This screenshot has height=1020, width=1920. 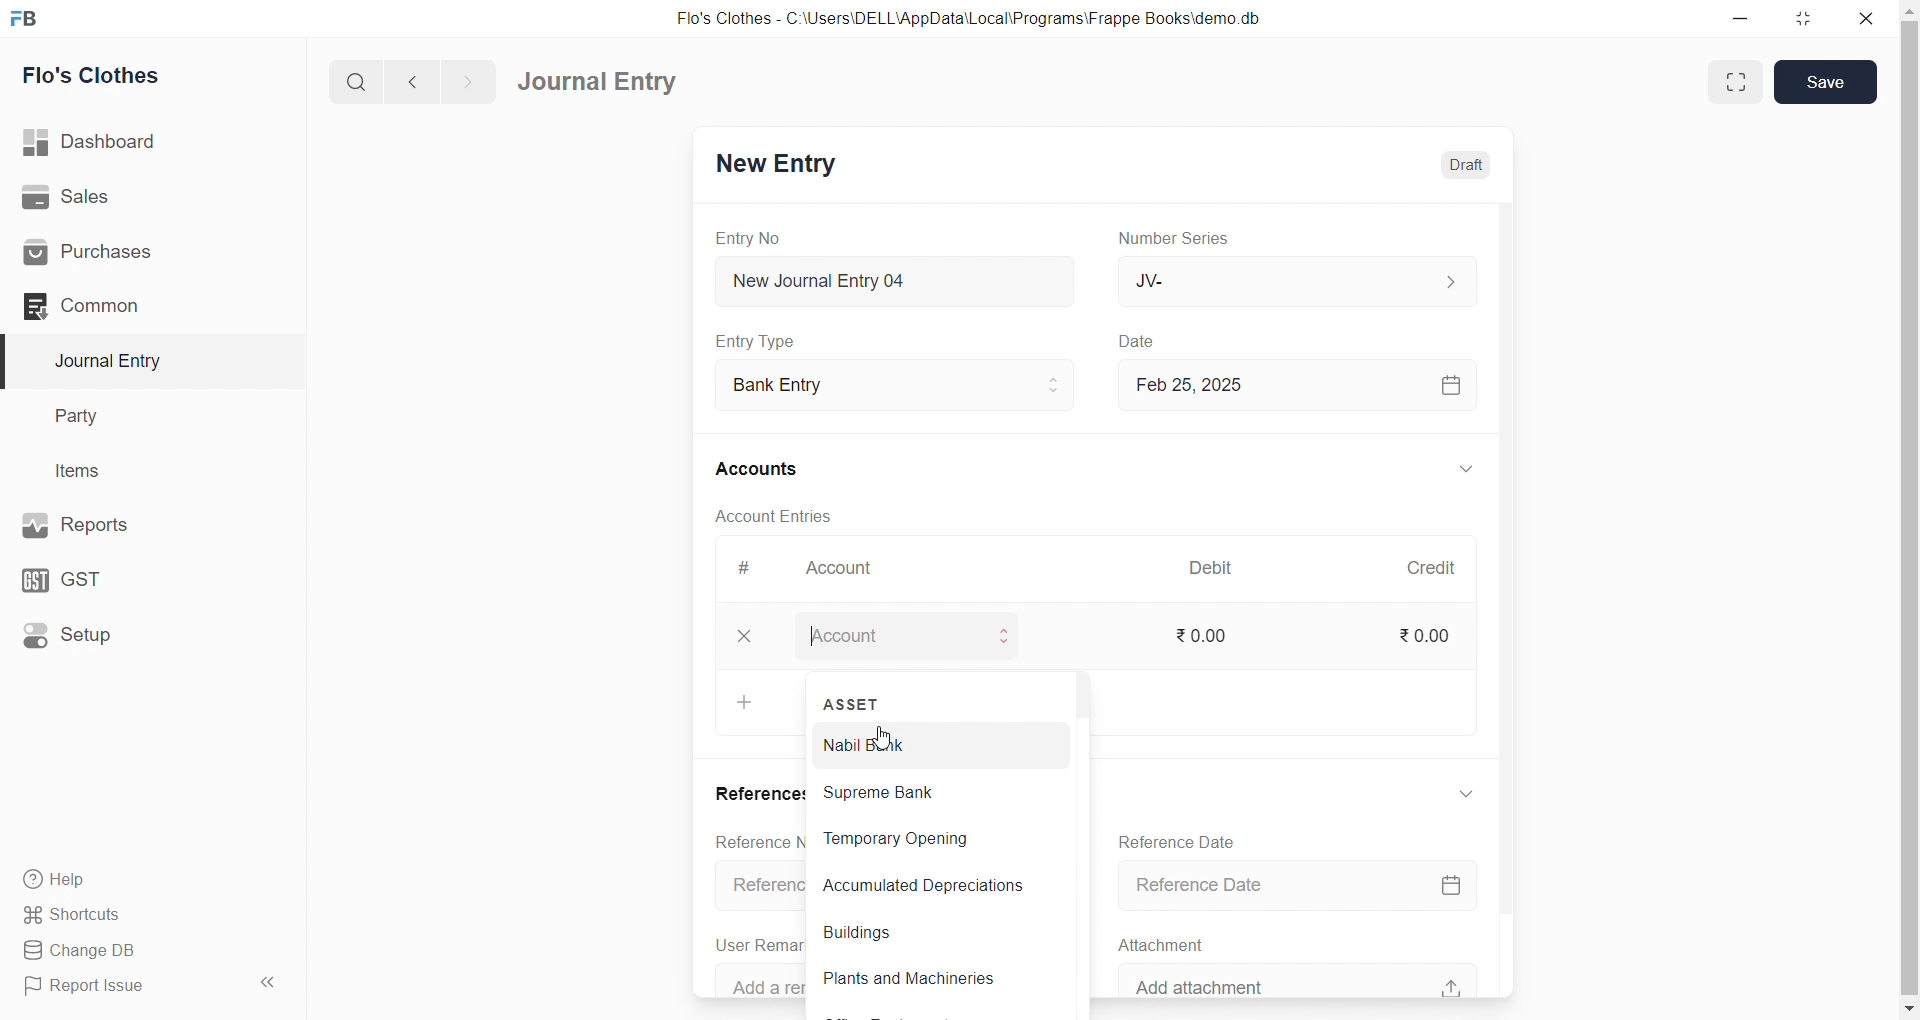 I want to click on Buildings, so click(x=931, y=935).